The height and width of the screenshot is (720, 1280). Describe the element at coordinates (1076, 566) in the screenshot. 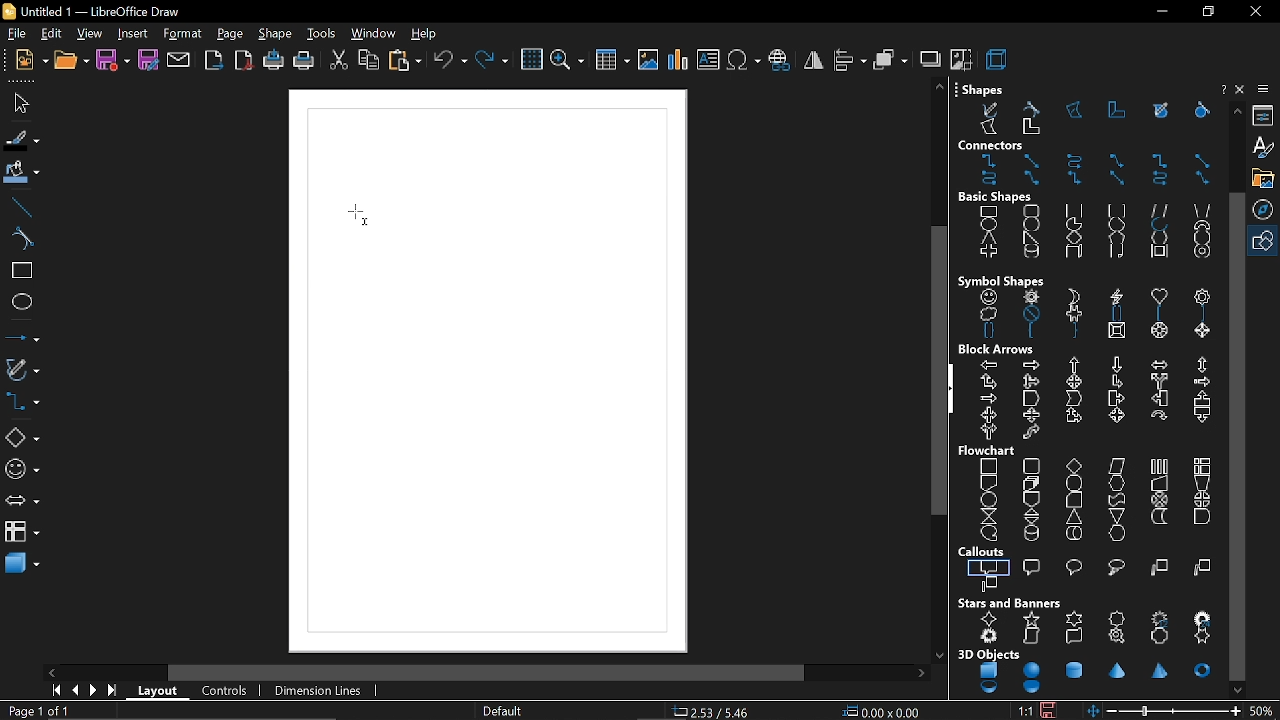

I see `round` at that location.